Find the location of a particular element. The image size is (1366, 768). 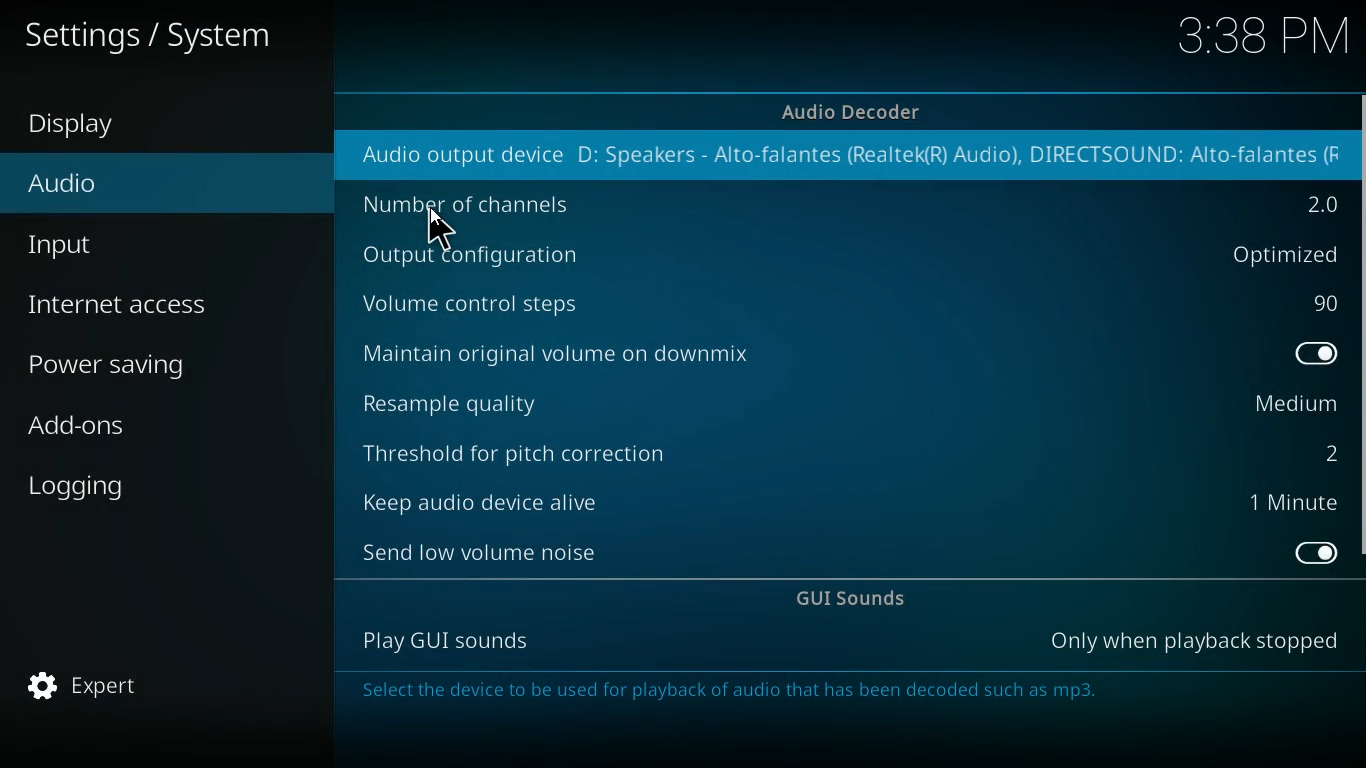

option is located at coordinates (1311, 553).